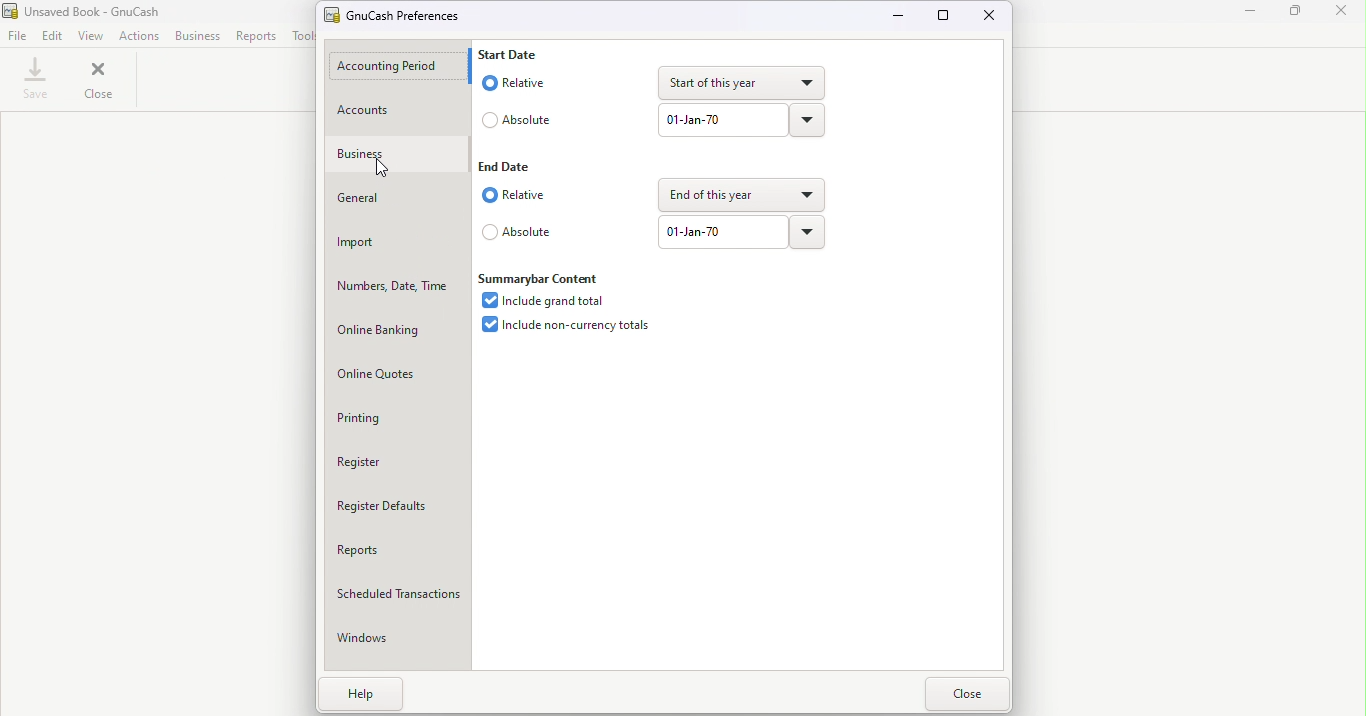  Describe the element at coordinates (991, 17) in the screenshot. I see `Close` at that location.